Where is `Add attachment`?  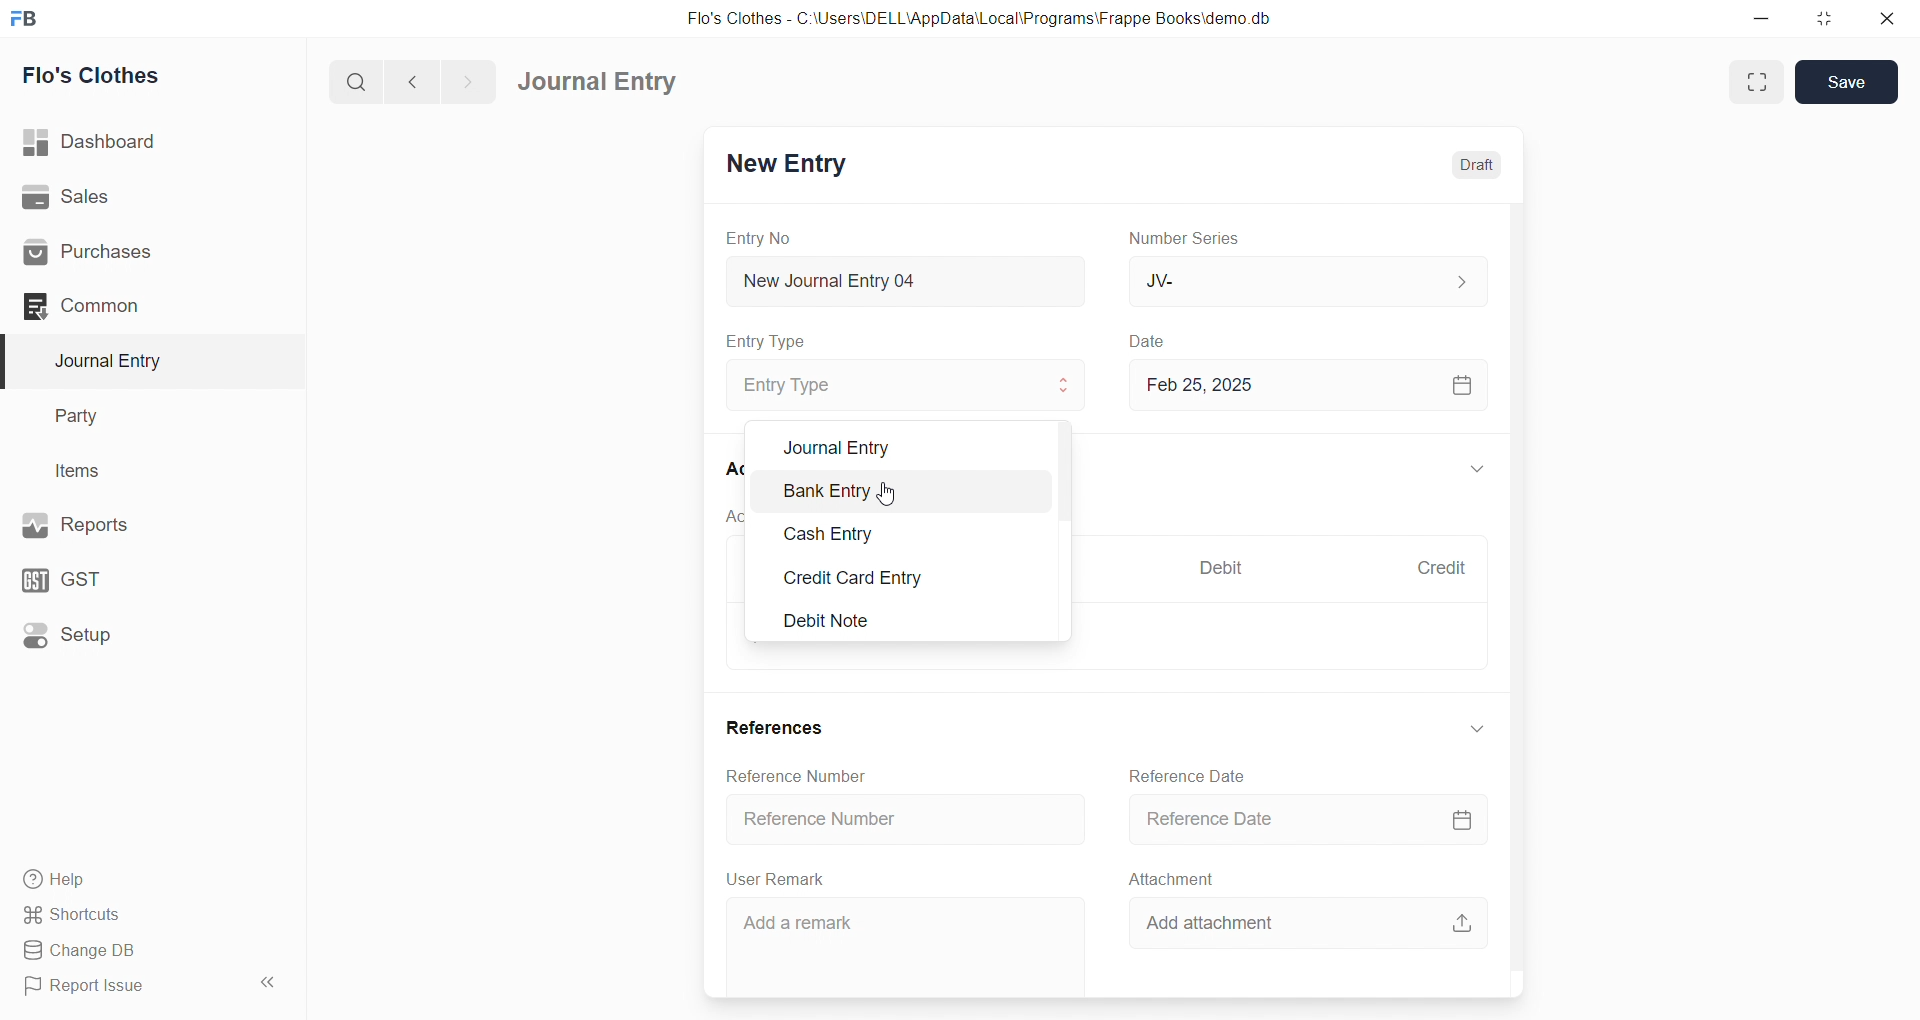 Add attachment is located at coordinates (1315, 919).